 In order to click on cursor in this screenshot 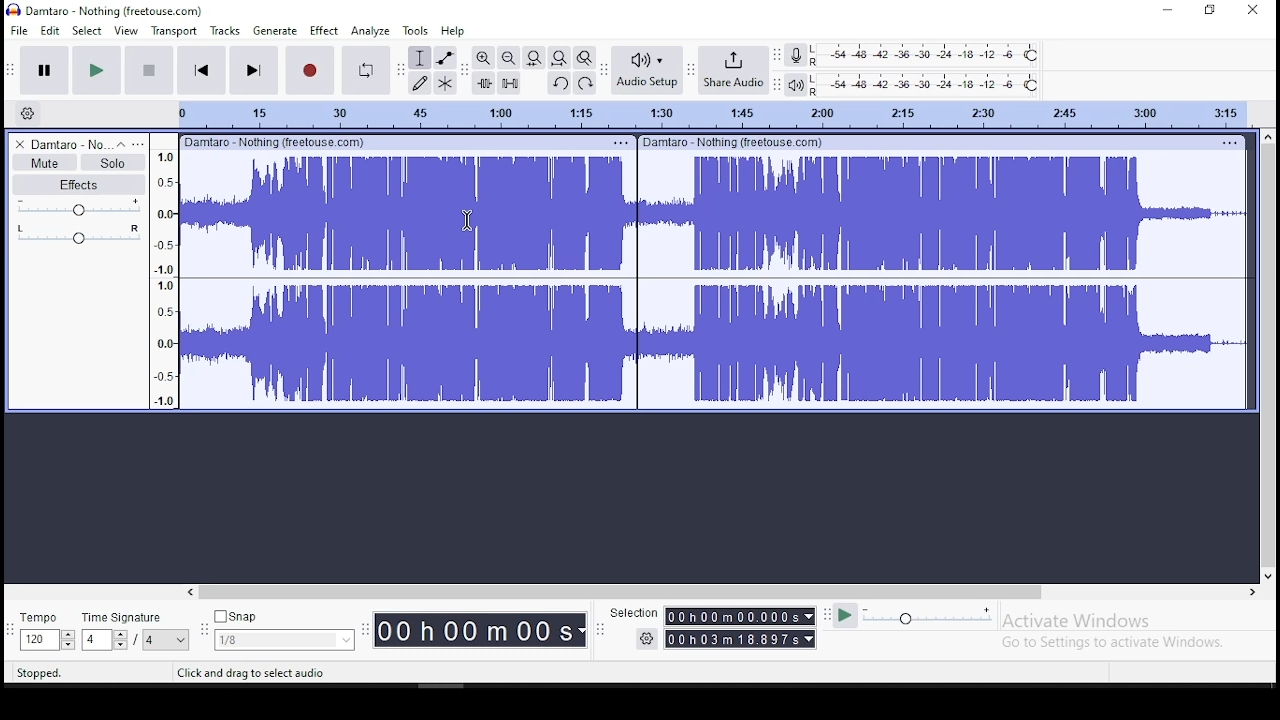, I will do `click(467, 220)`.